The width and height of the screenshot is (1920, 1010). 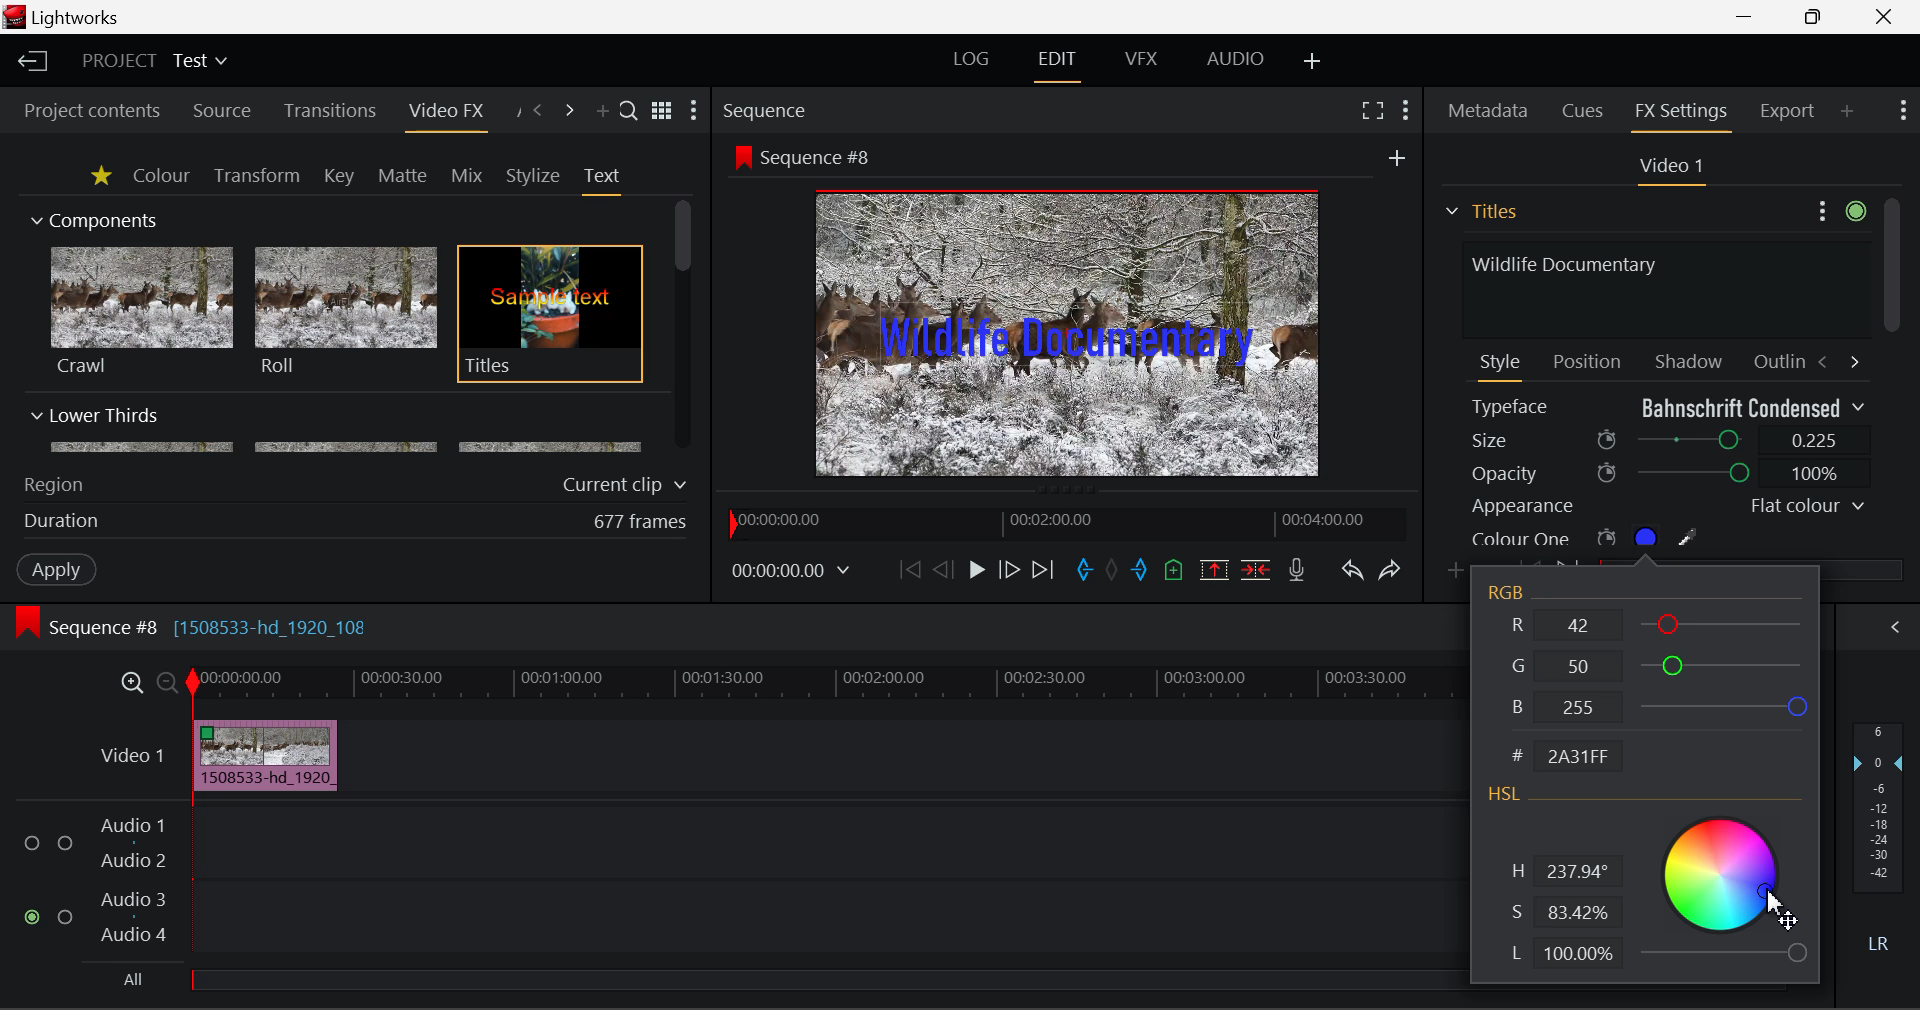 What do you see at coordinates (1891, 373) in the screenshot?
I see `Scroll Bar` at bounding box center [1891, 373].